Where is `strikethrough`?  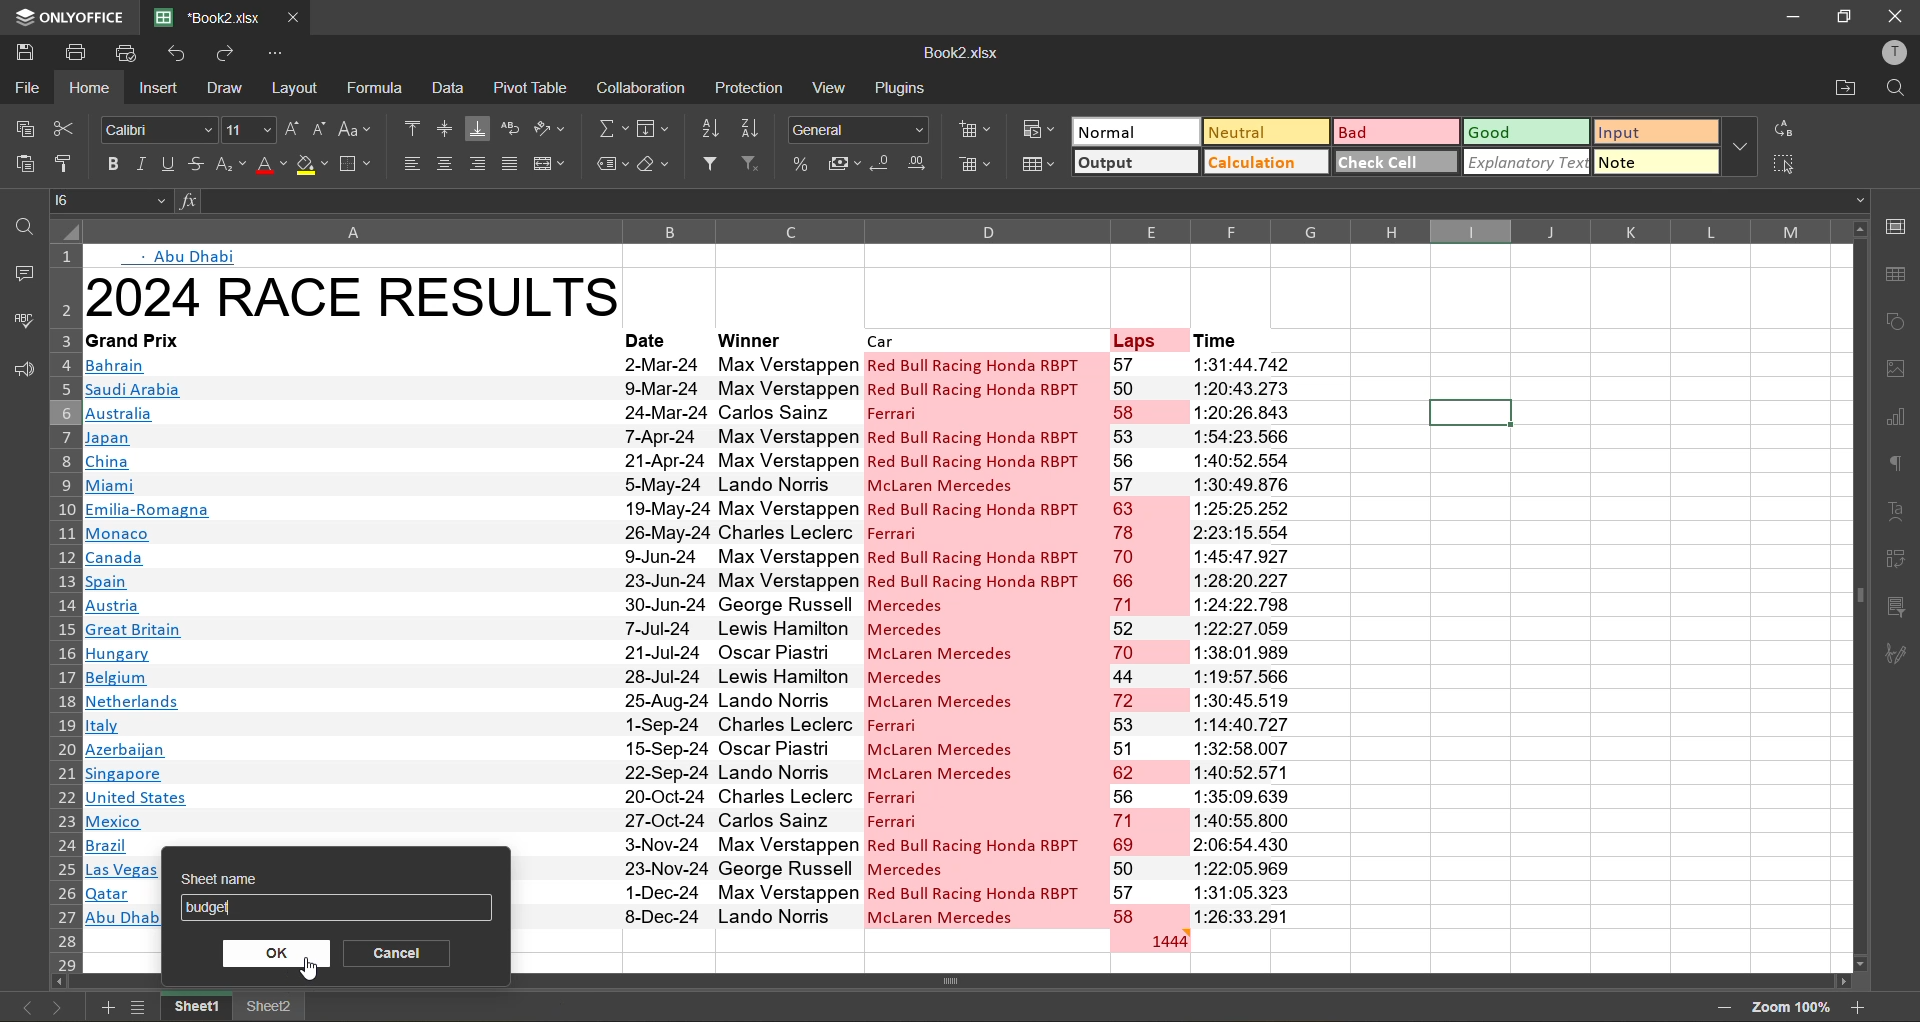 strikethrough is located at coordinates (192, 164).